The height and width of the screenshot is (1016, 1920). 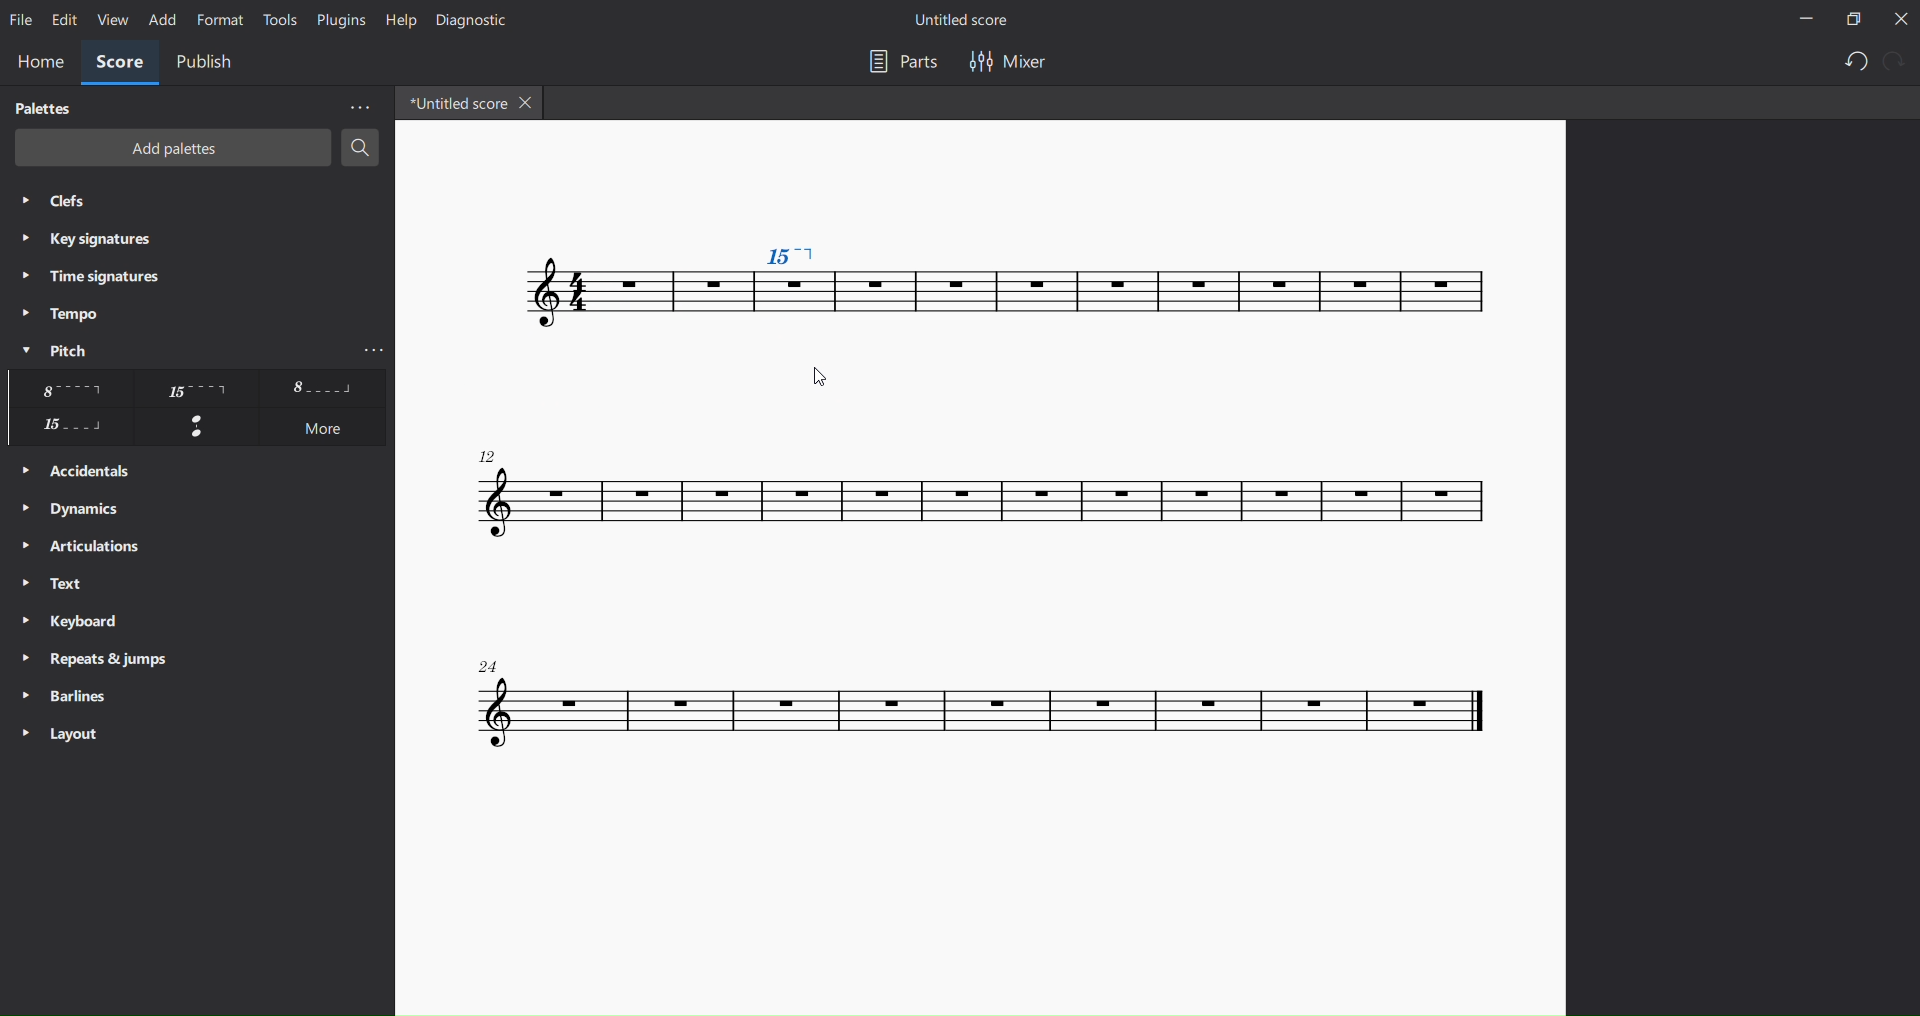 What do you see at coordinates (117, 64) in the screenshot?
I see `score` at bounding box center [117, 64].